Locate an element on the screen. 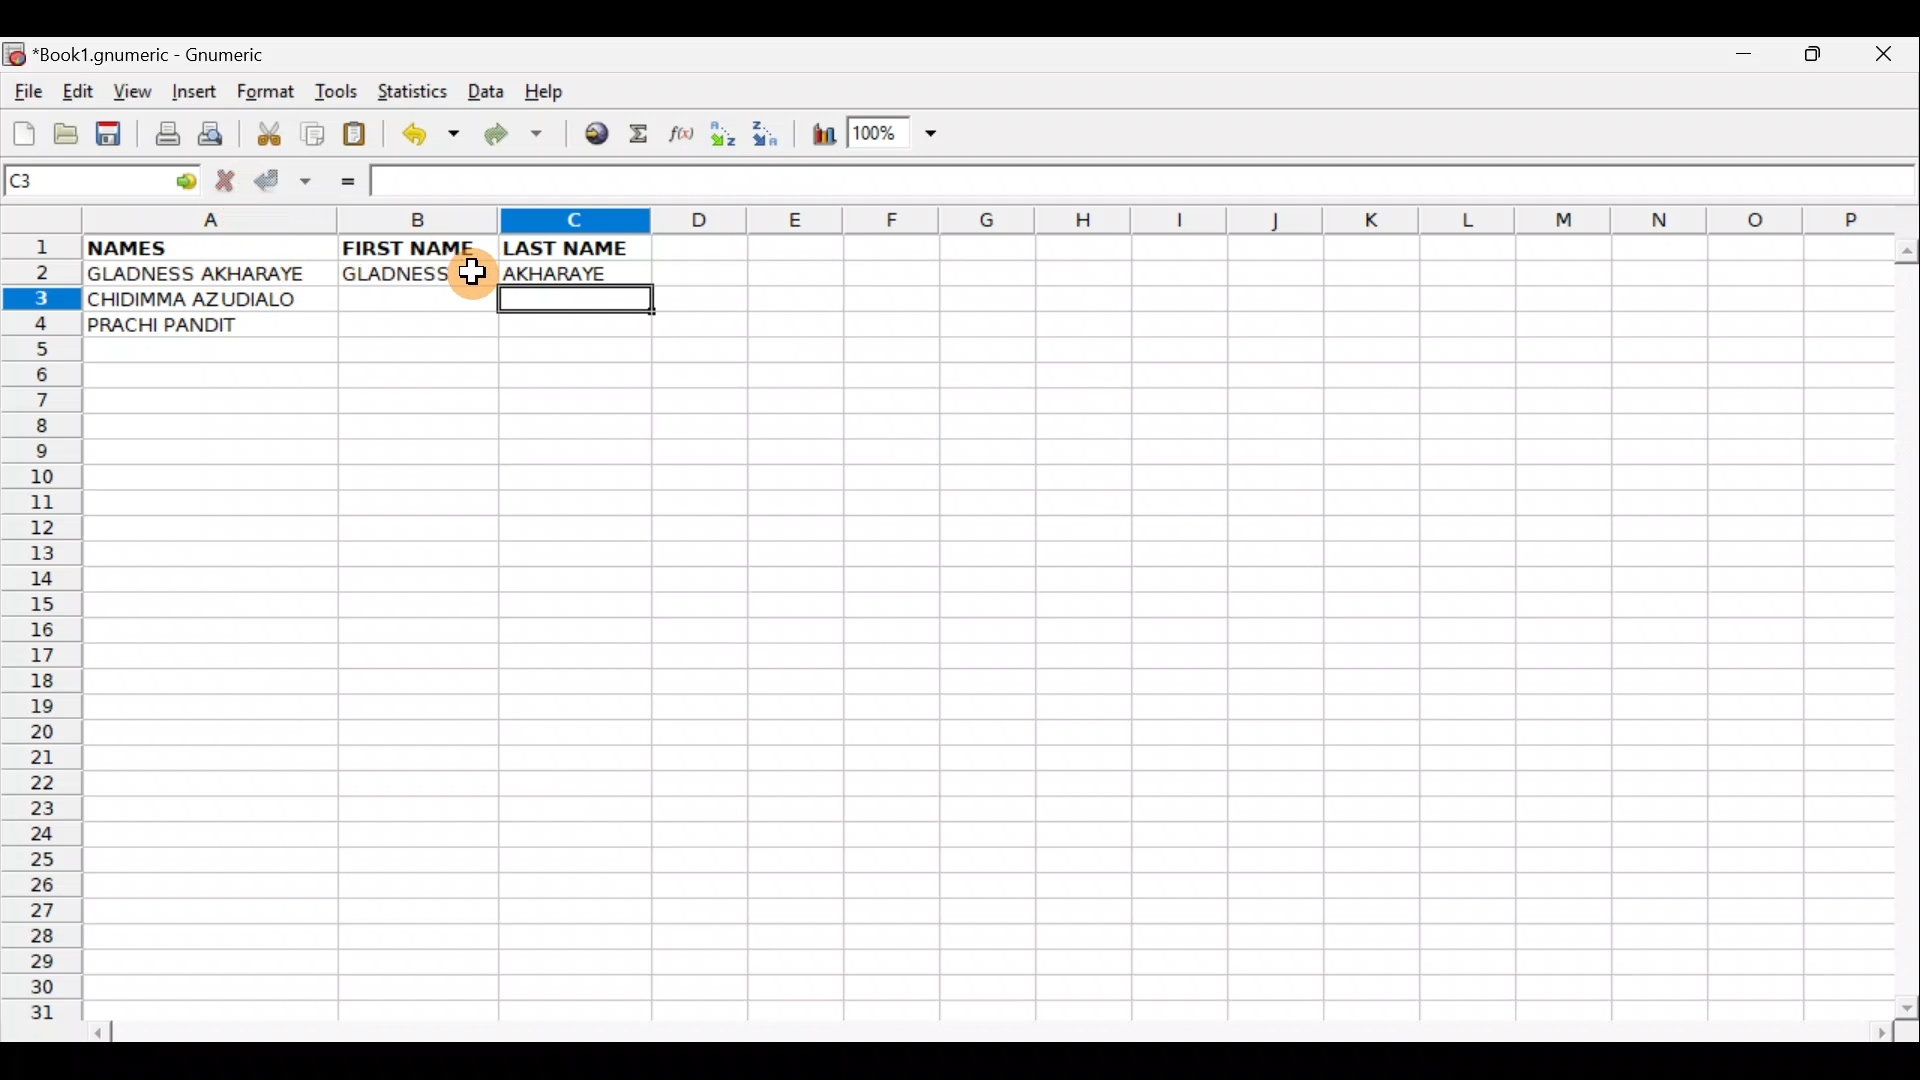 Image resolution: width=1920 pixels, height=1080 pixels. *Book1.gnumeric - Gnumeric is located at coordinates (167, 55).